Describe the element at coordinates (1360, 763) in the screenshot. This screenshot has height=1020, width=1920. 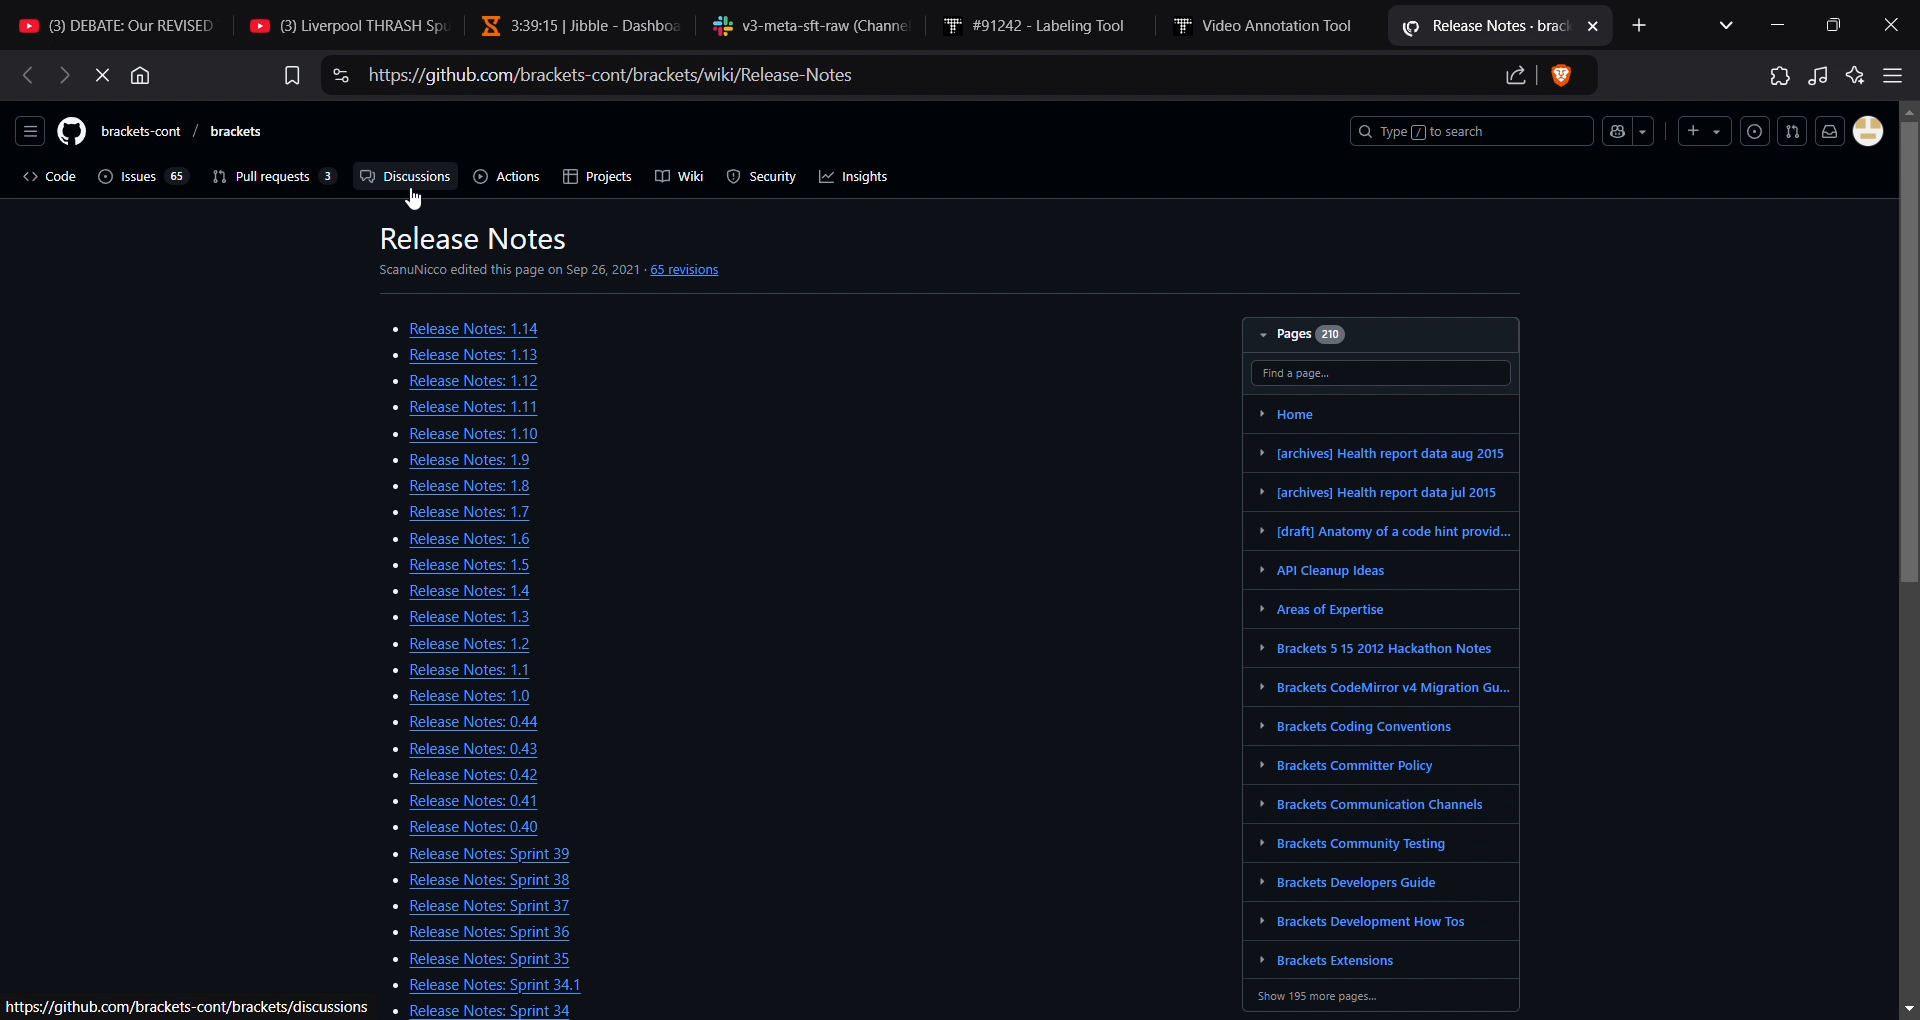
I see `» Brackets Committer Policy` at that location.